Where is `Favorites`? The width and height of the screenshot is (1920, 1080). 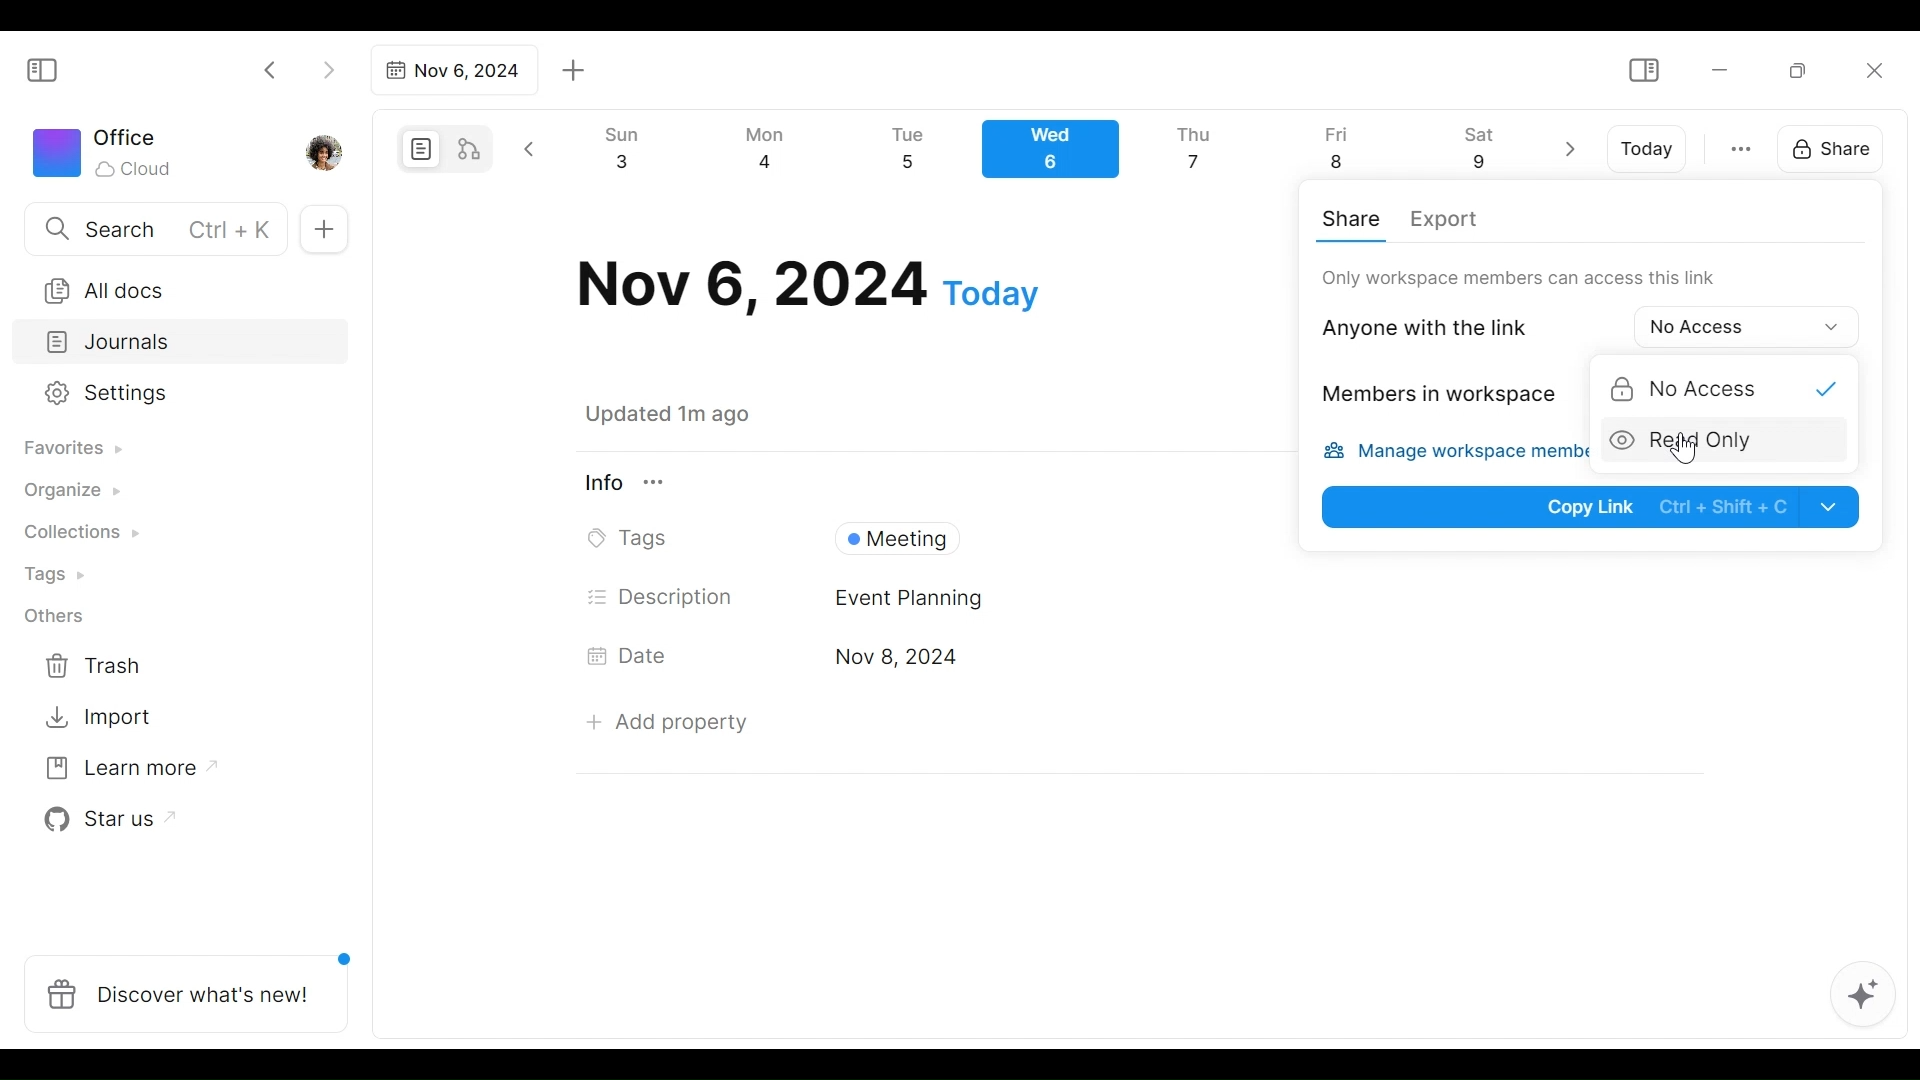
Favorites is located at coordinates (71, 449).